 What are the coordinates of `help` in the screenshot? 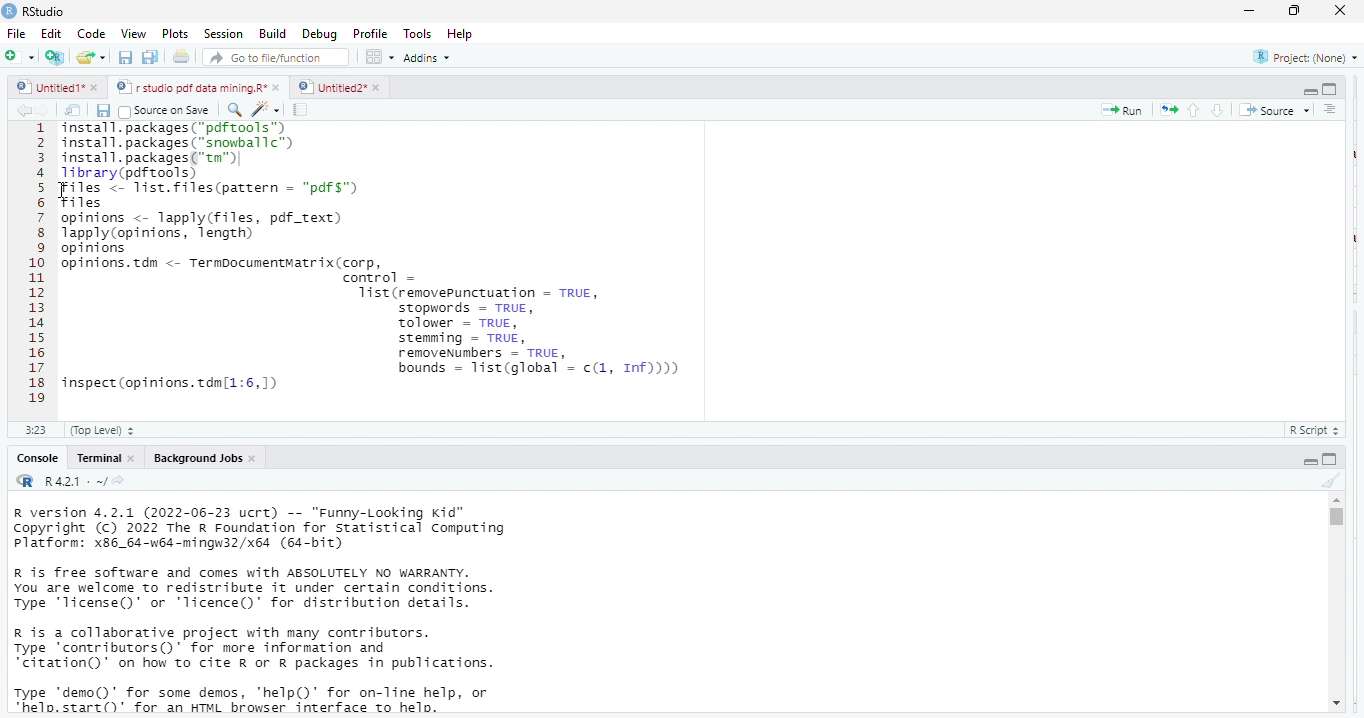 It's located at (467, 33).